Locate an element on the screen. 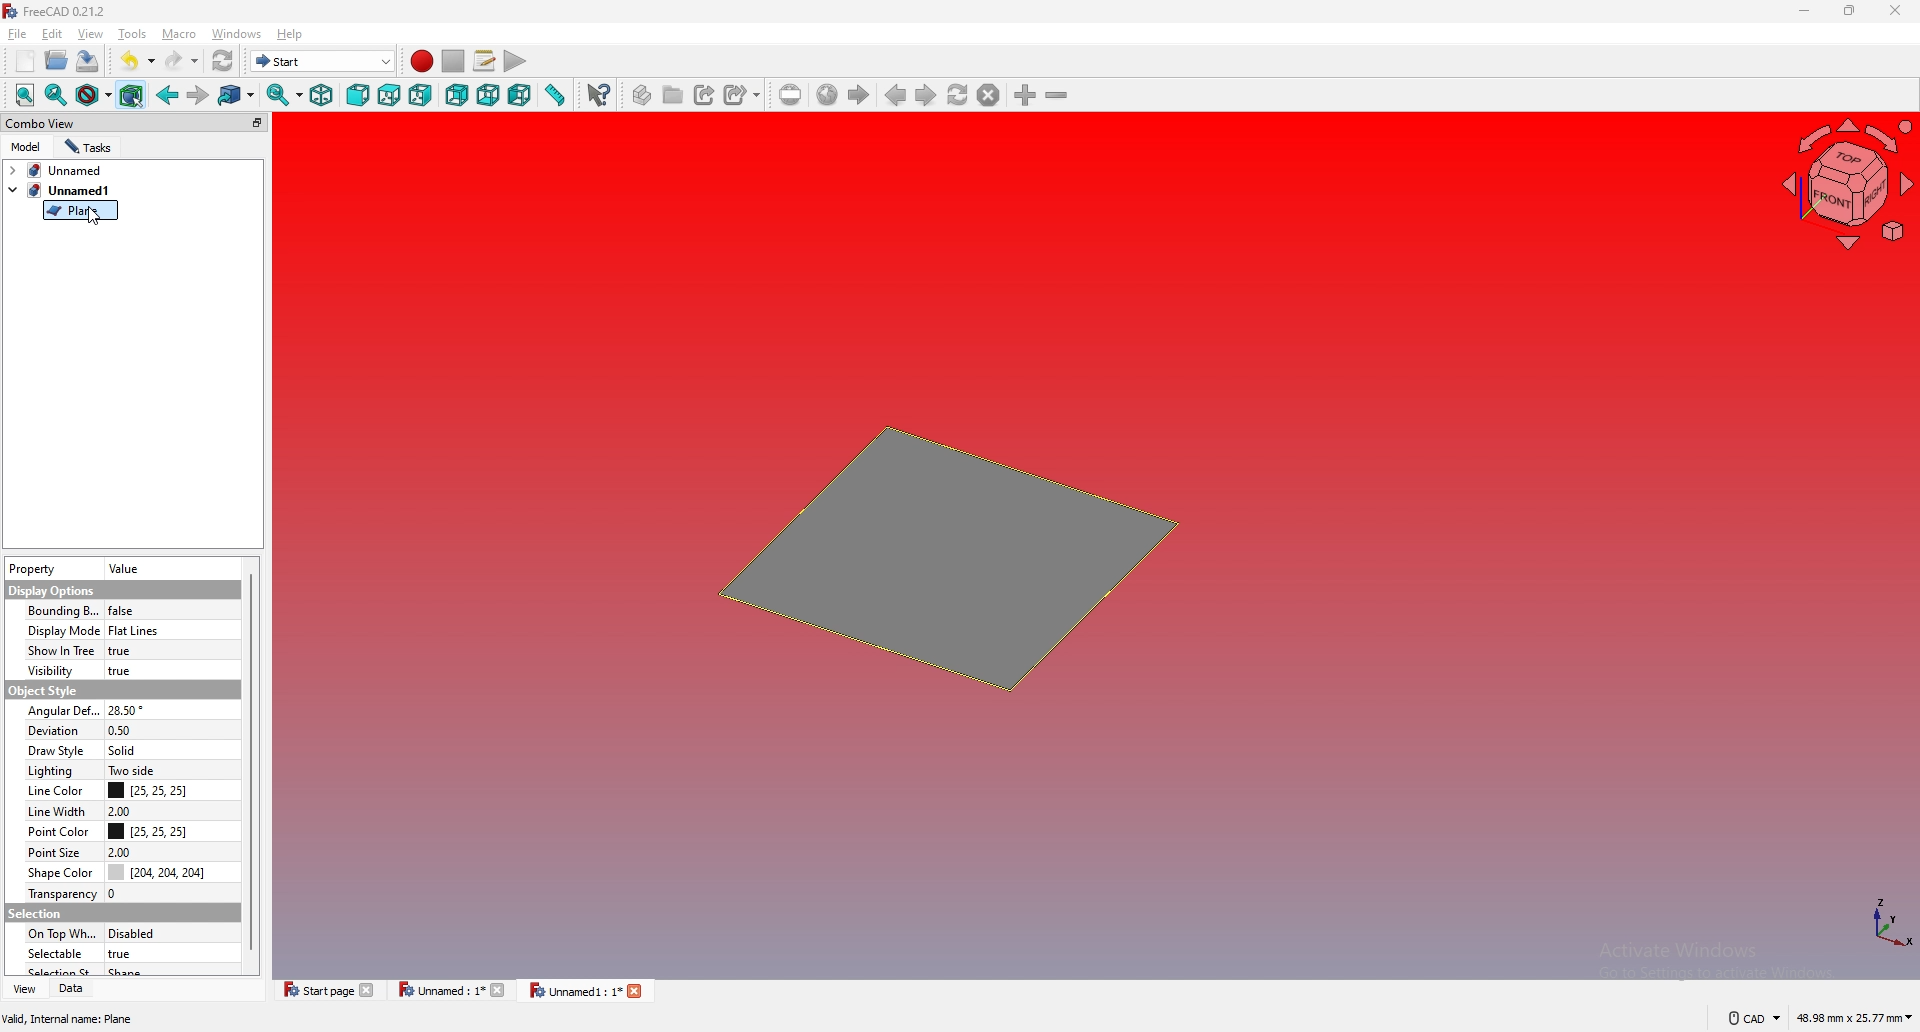  undo is located at coordinates (138, 59).